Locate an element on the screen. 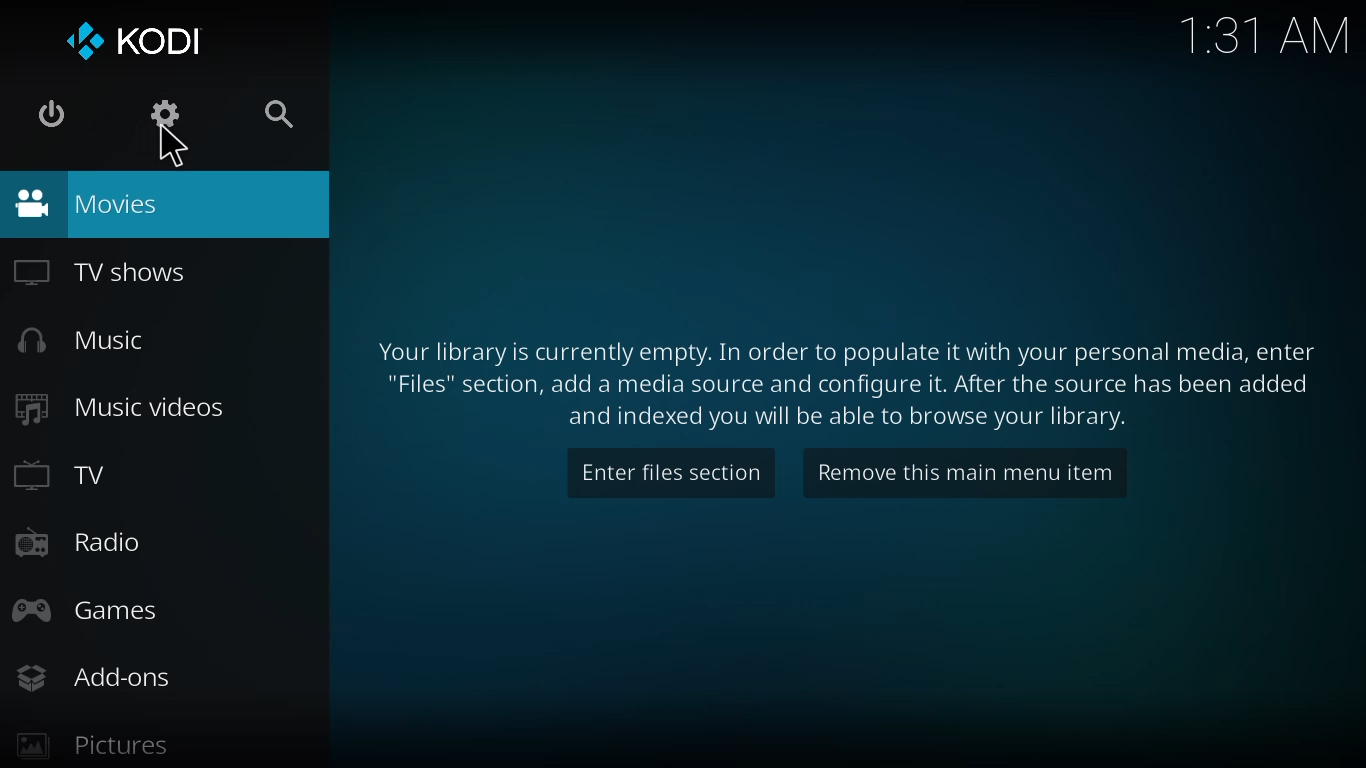 The height and width of the screenshot is (768, 1366). movies is located at coordinates (87, 203).